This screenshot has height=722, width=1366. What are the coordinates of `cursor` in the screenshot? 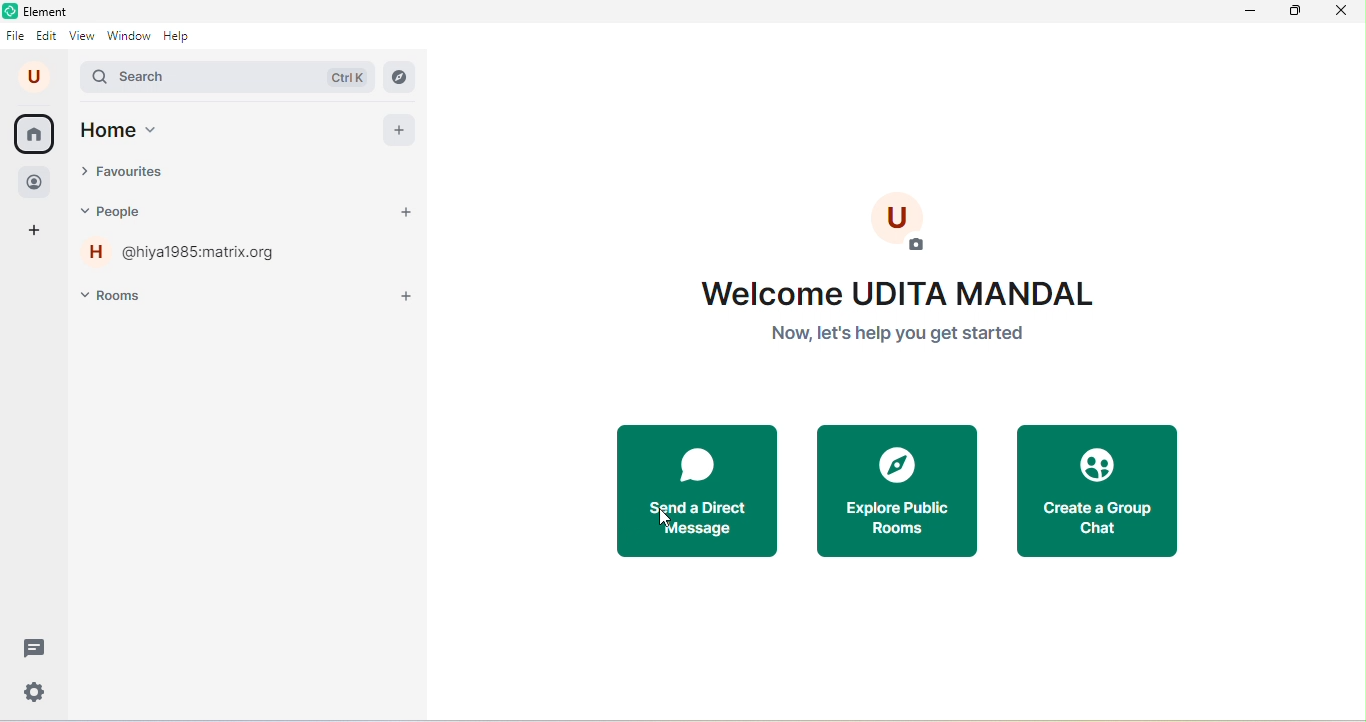 It's located at (674, 523).